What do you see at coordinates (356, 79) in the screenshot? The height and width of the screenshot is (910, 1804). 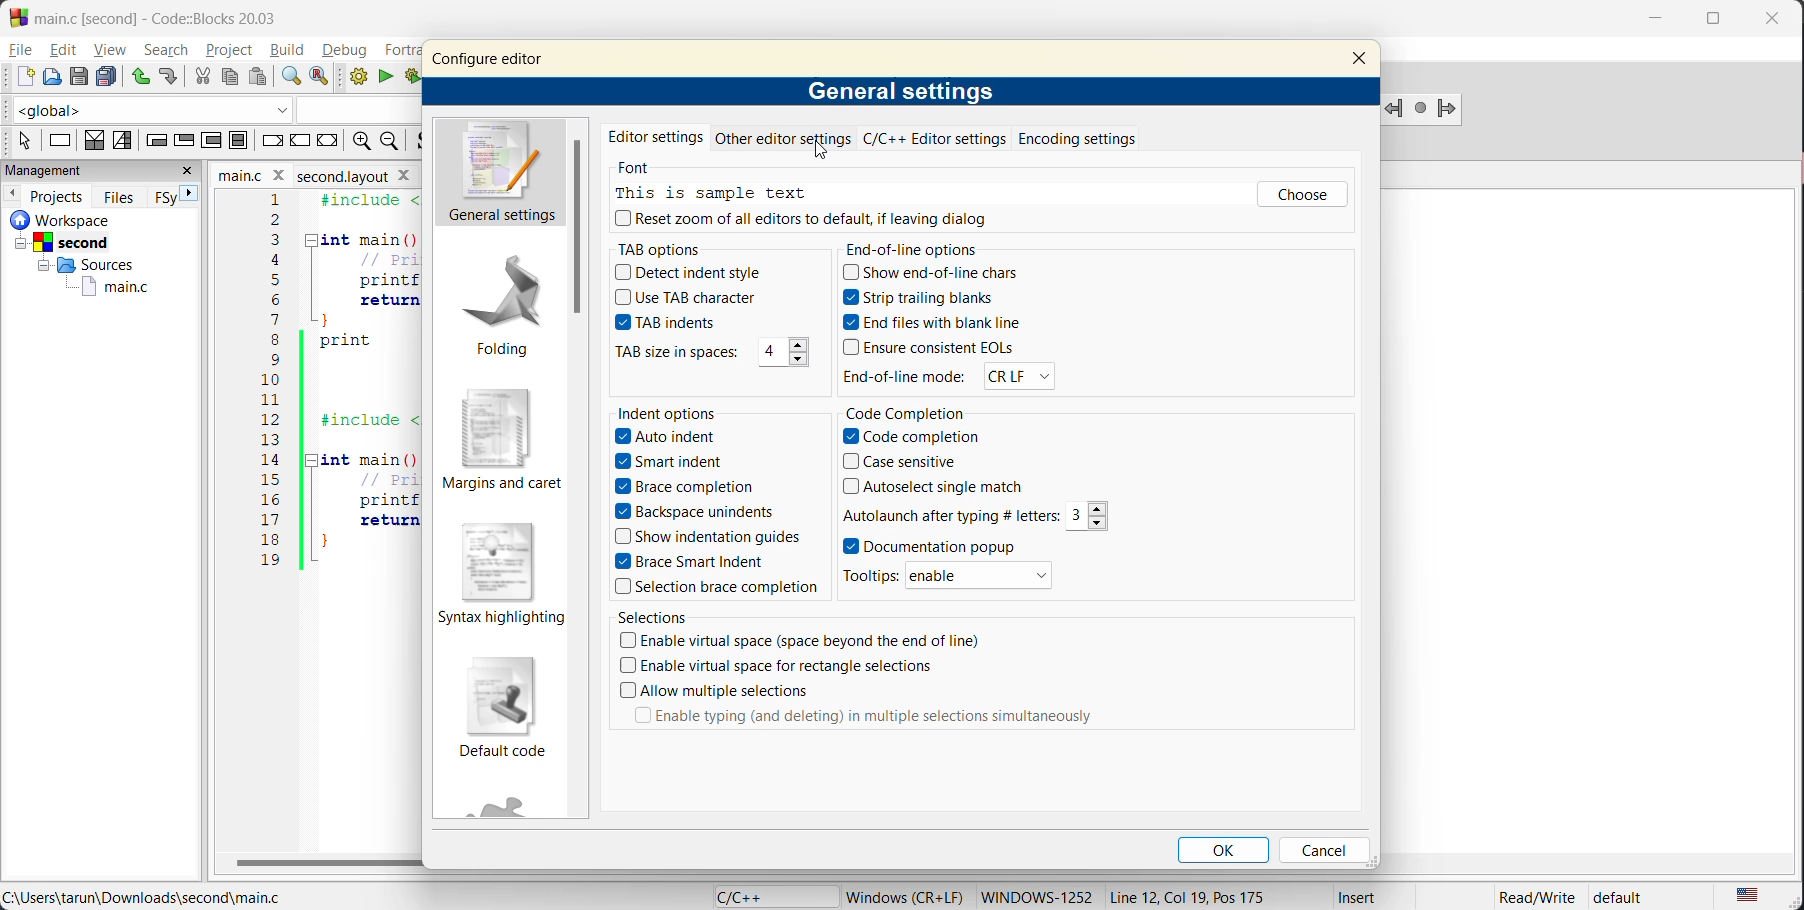 I see `build` at bounding box center [356, 79].